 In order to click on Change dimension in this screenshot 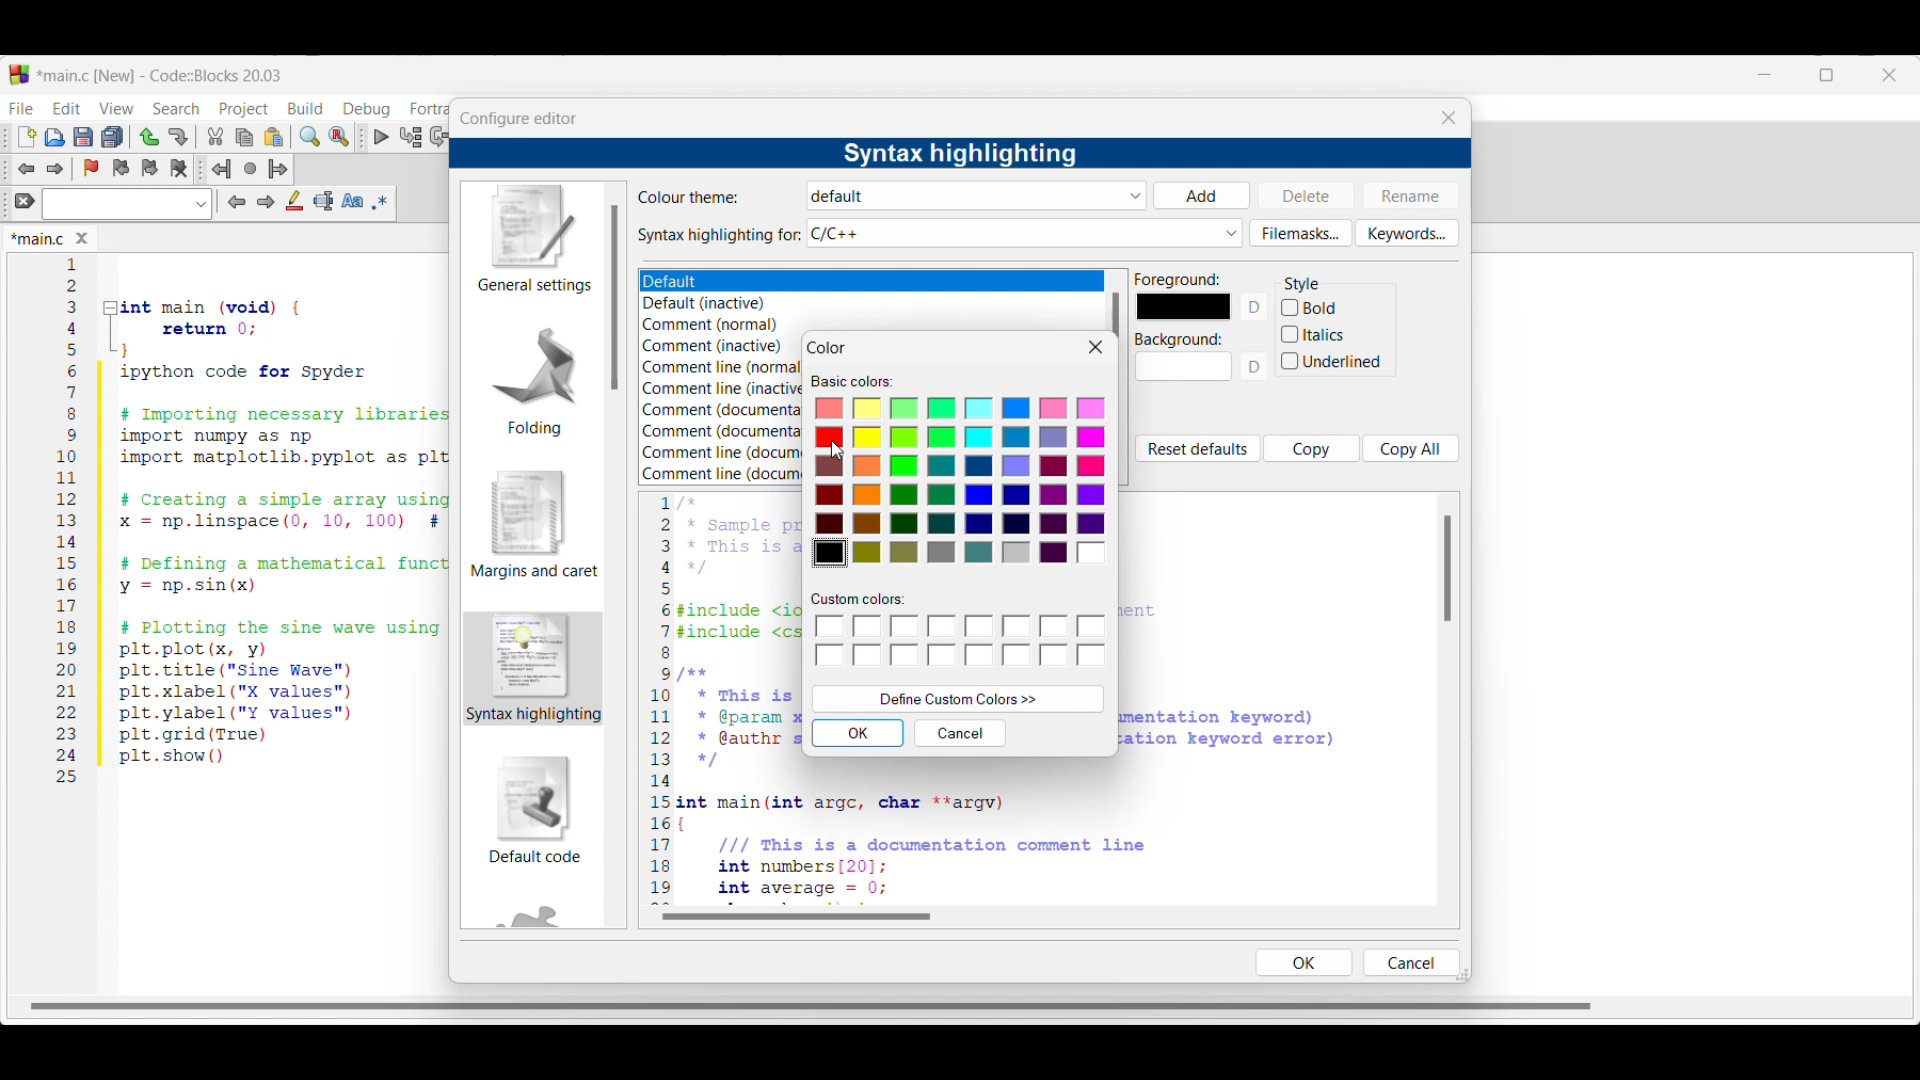, I will do `click(1463, 974)`.